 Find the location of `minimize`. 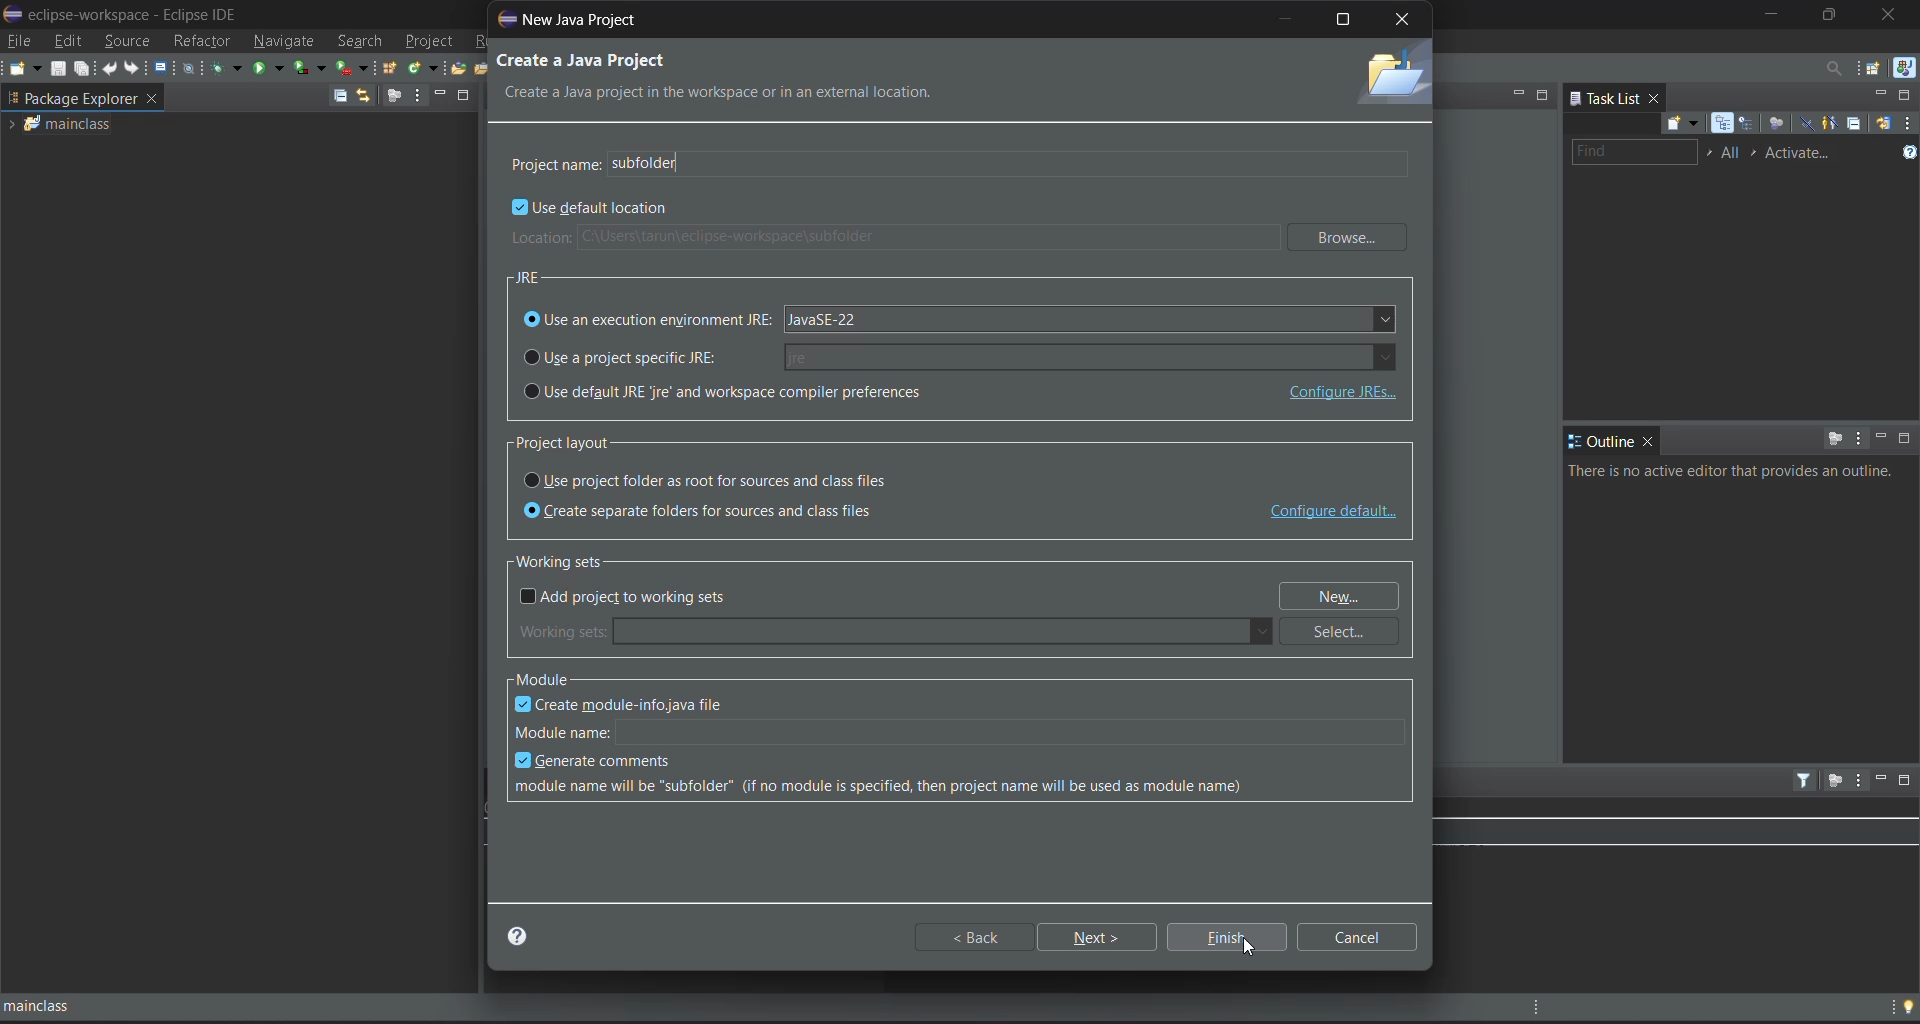

minimize is located at coordinates (1517, 93).